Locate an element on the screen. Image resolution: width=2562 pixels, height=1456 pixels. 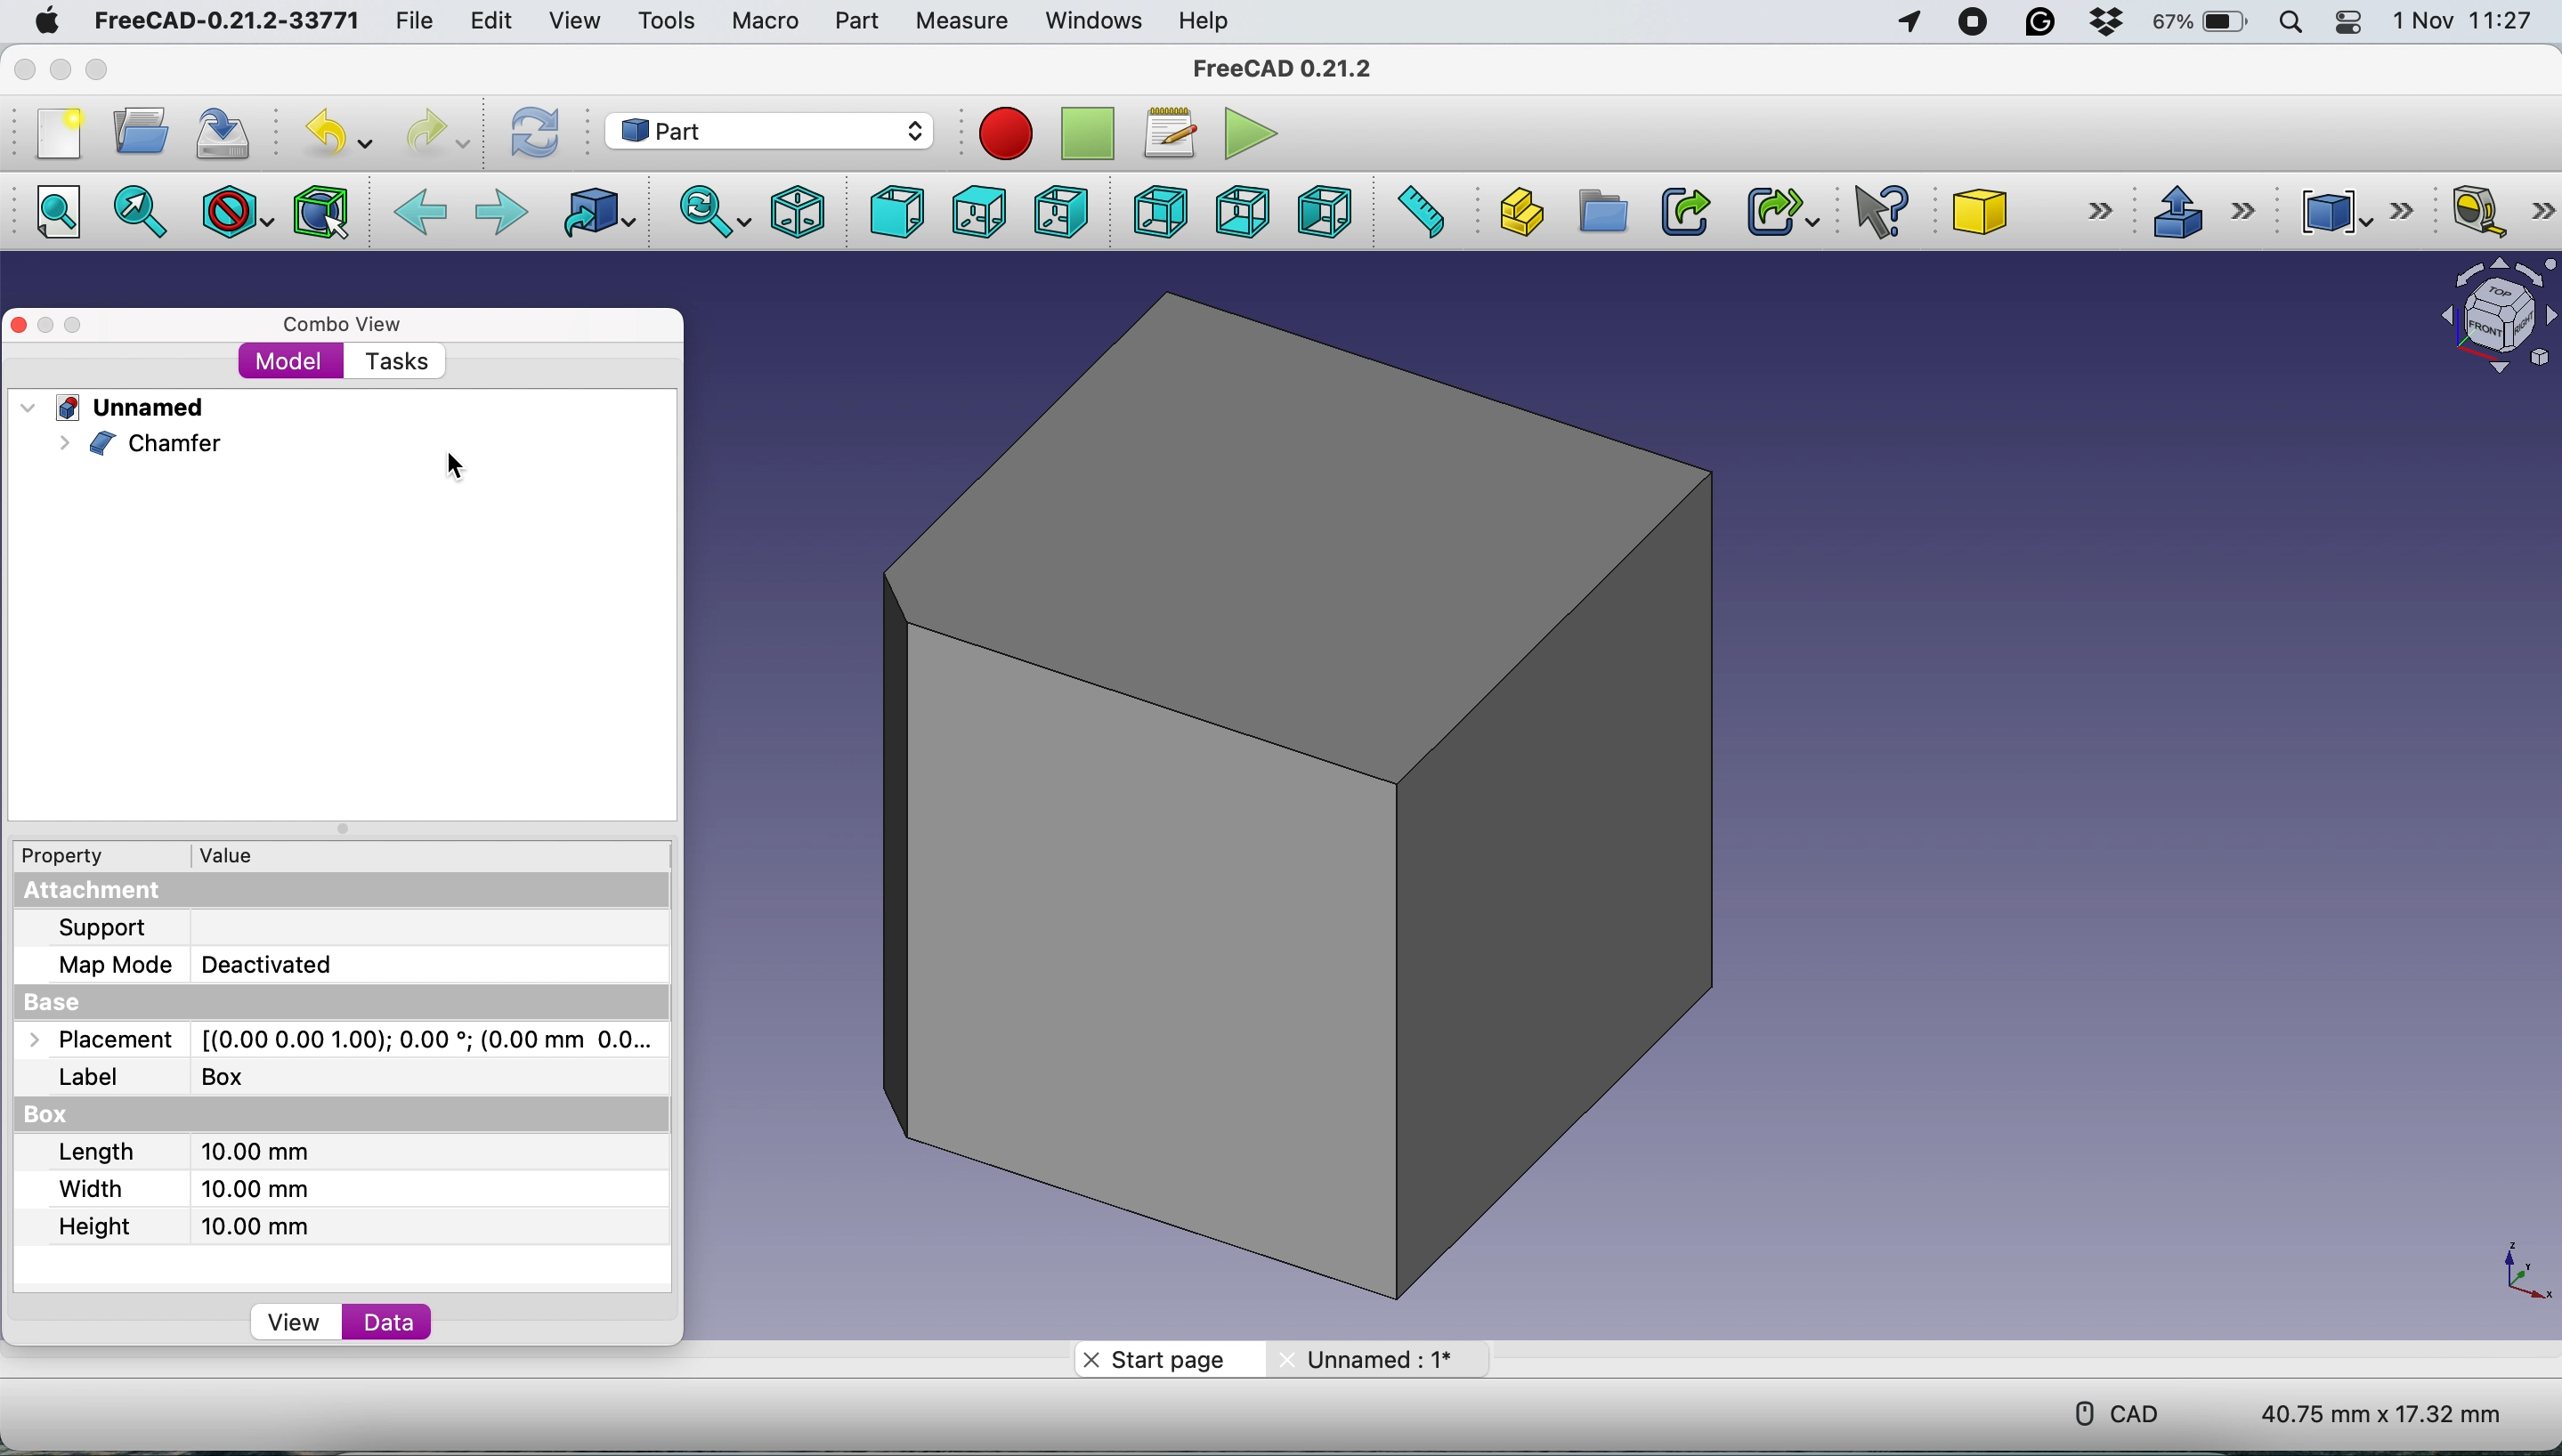
right is located at coordinates (1069, 210).